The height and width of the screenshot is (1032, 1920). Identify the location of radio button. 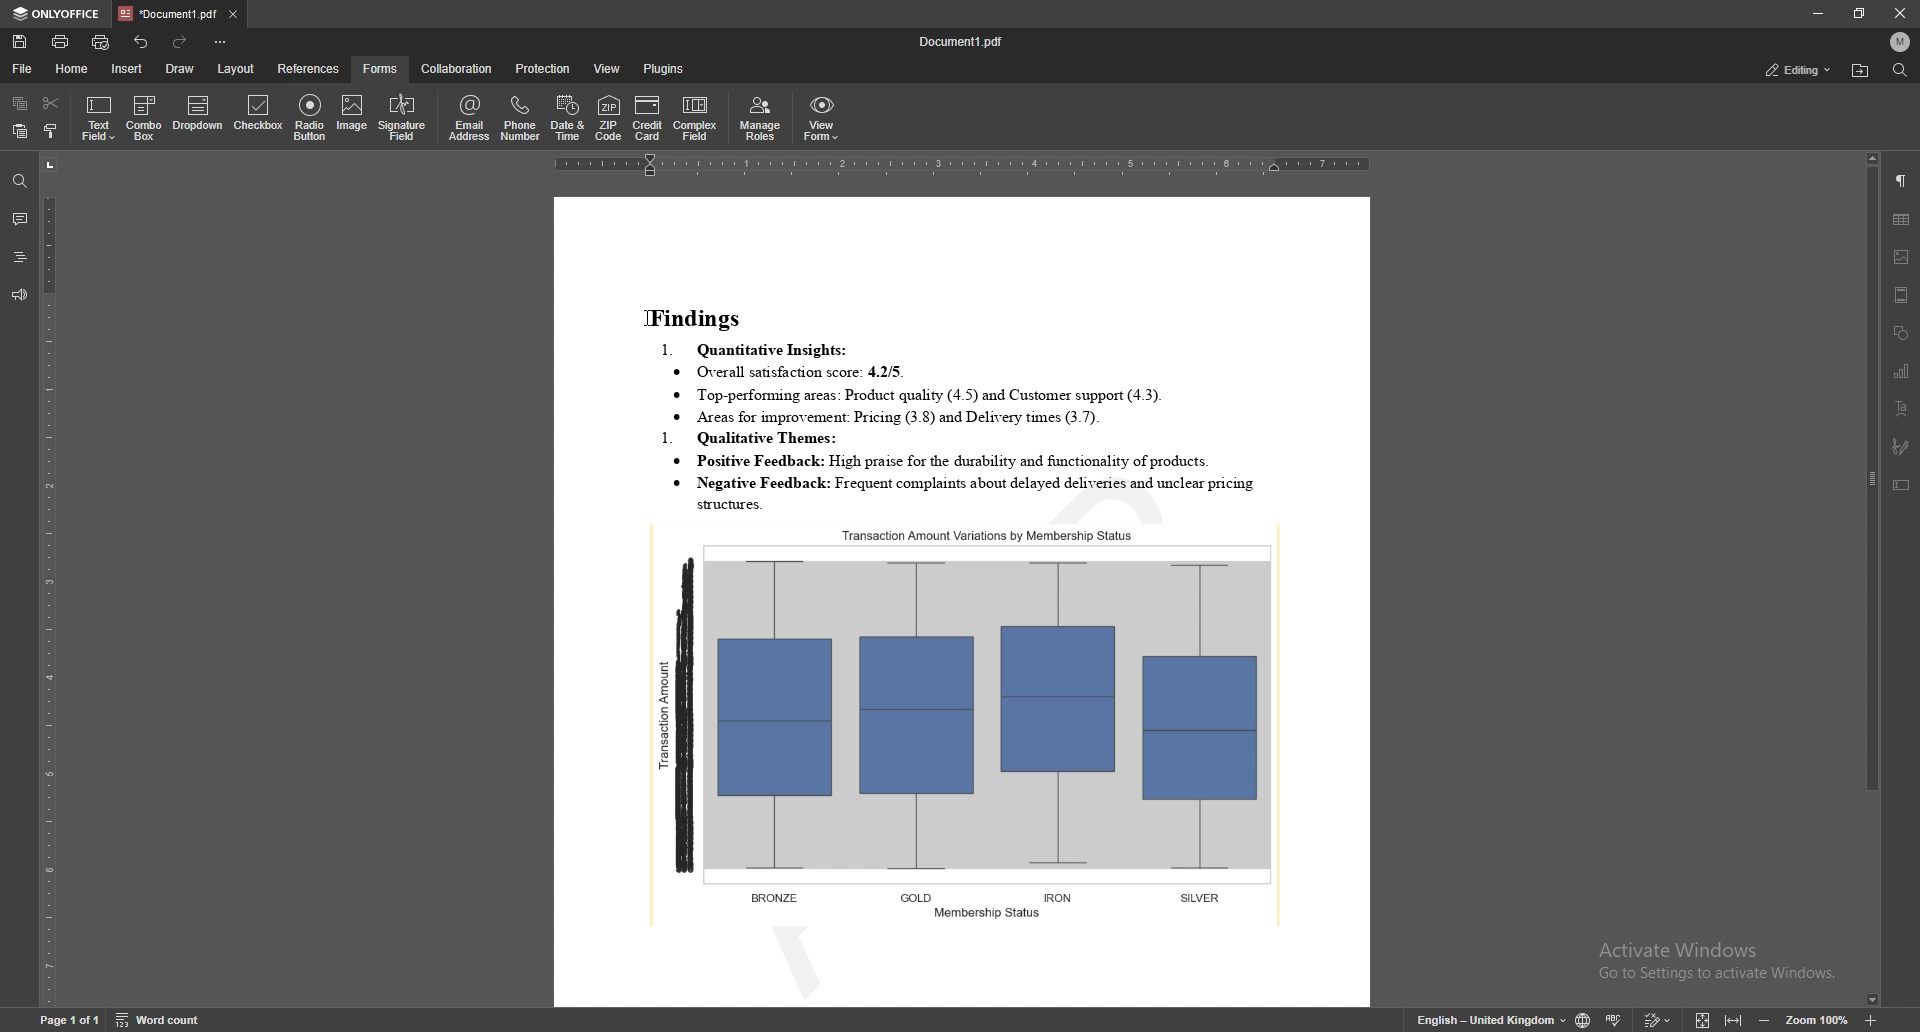
(309, 119).